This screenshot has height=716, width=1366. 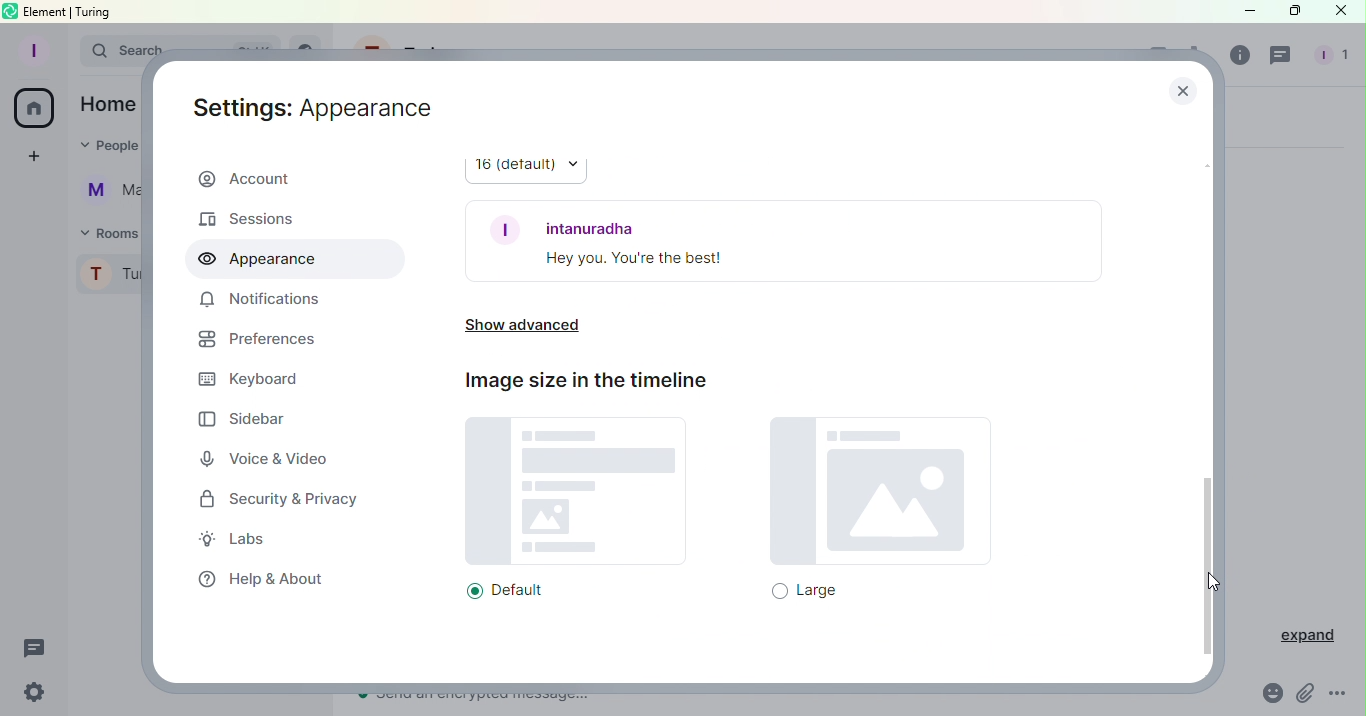 I want to click on element logo, so click(x=11, y=11).